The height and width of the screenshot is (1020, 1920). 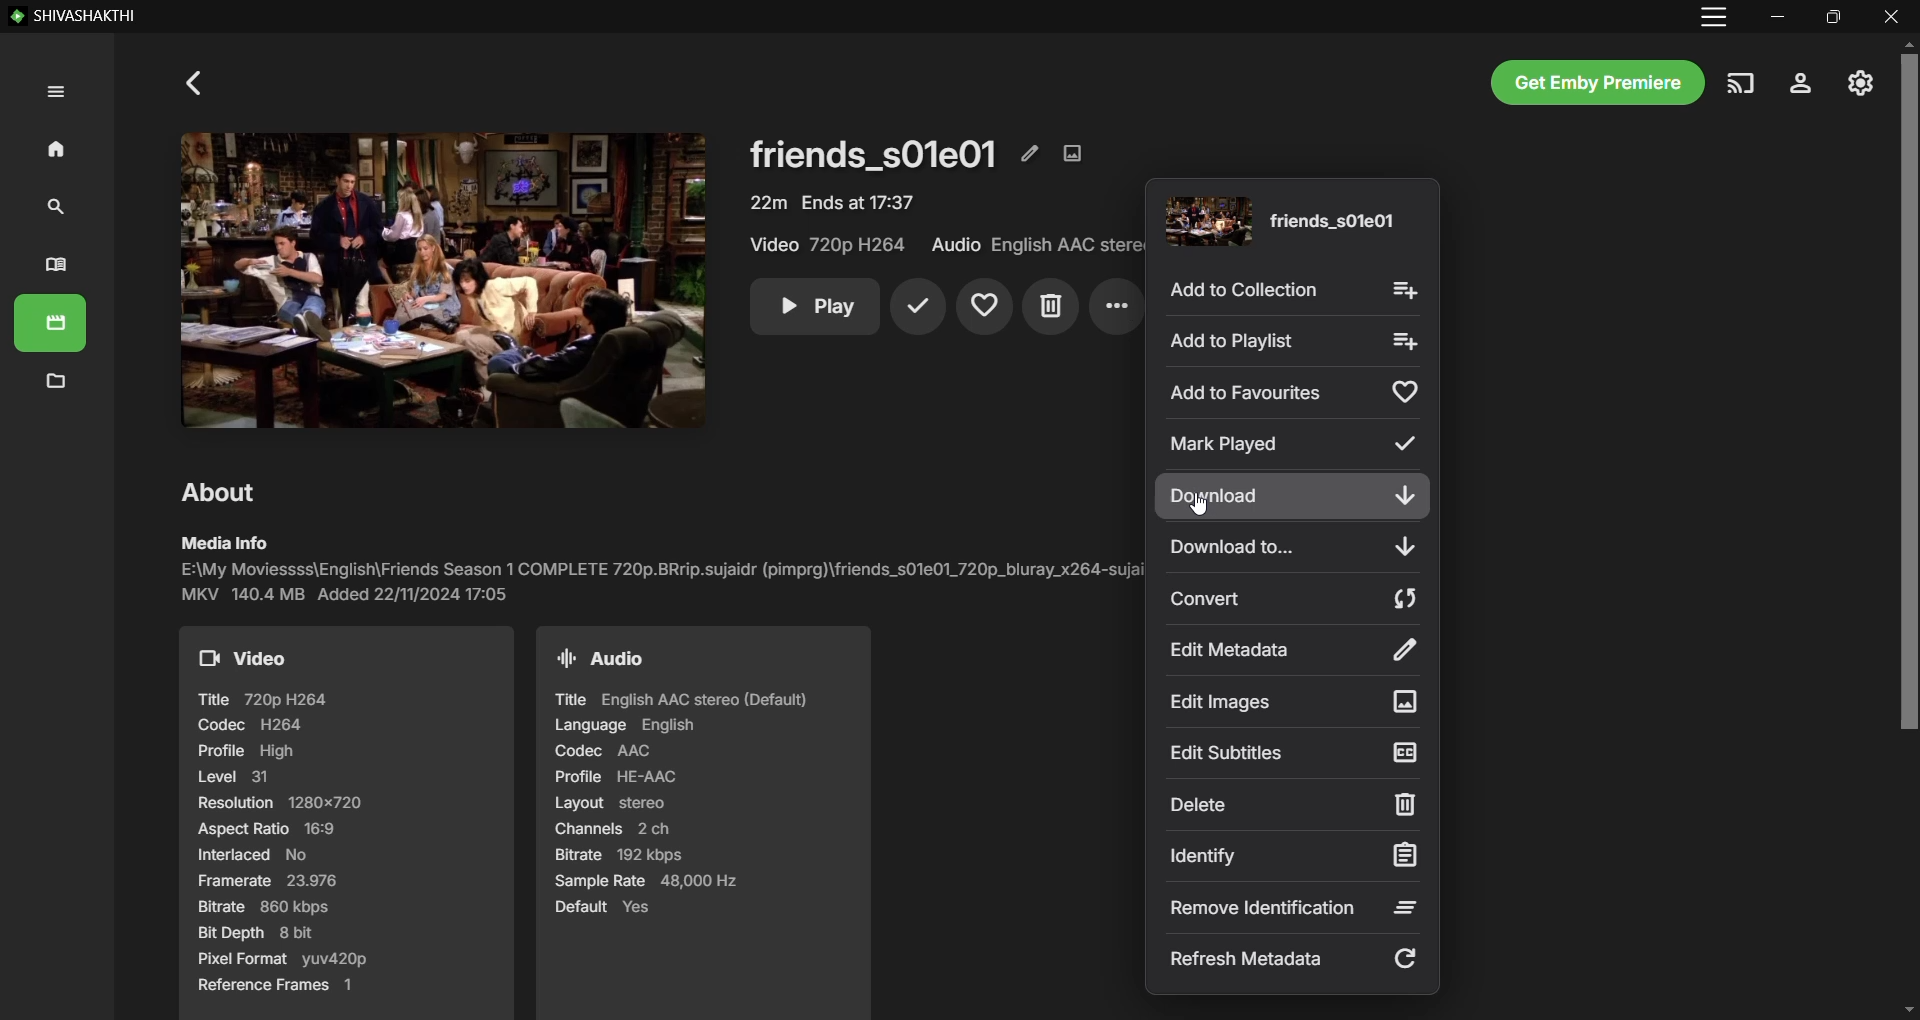 I want to click on Video Quality, so click(x=831, y=245).